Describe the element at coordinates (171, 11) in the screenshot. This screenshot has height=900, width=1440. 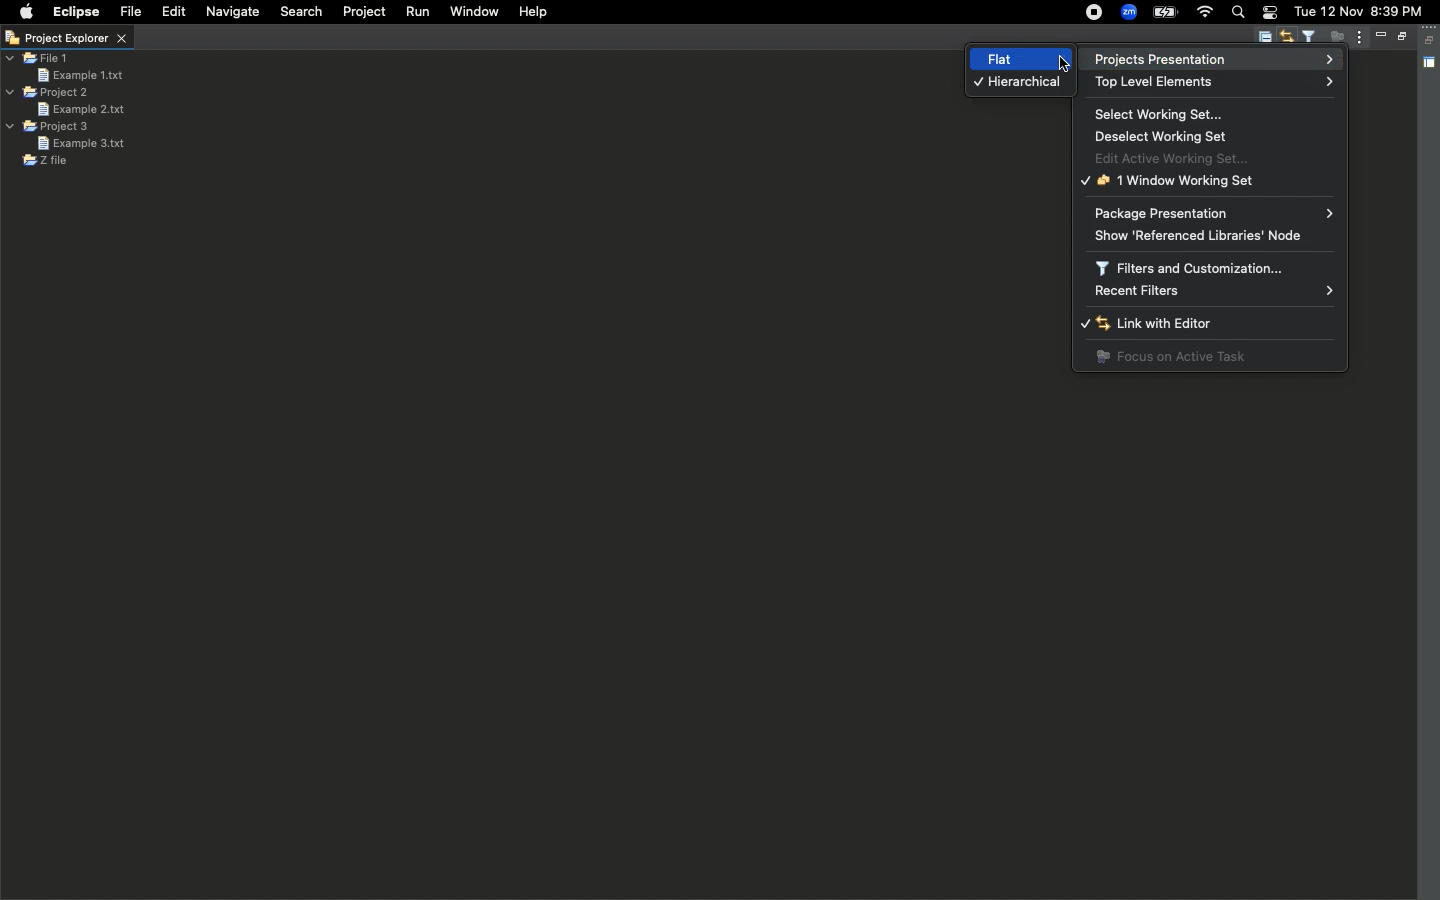
I see `Edit` at that location.